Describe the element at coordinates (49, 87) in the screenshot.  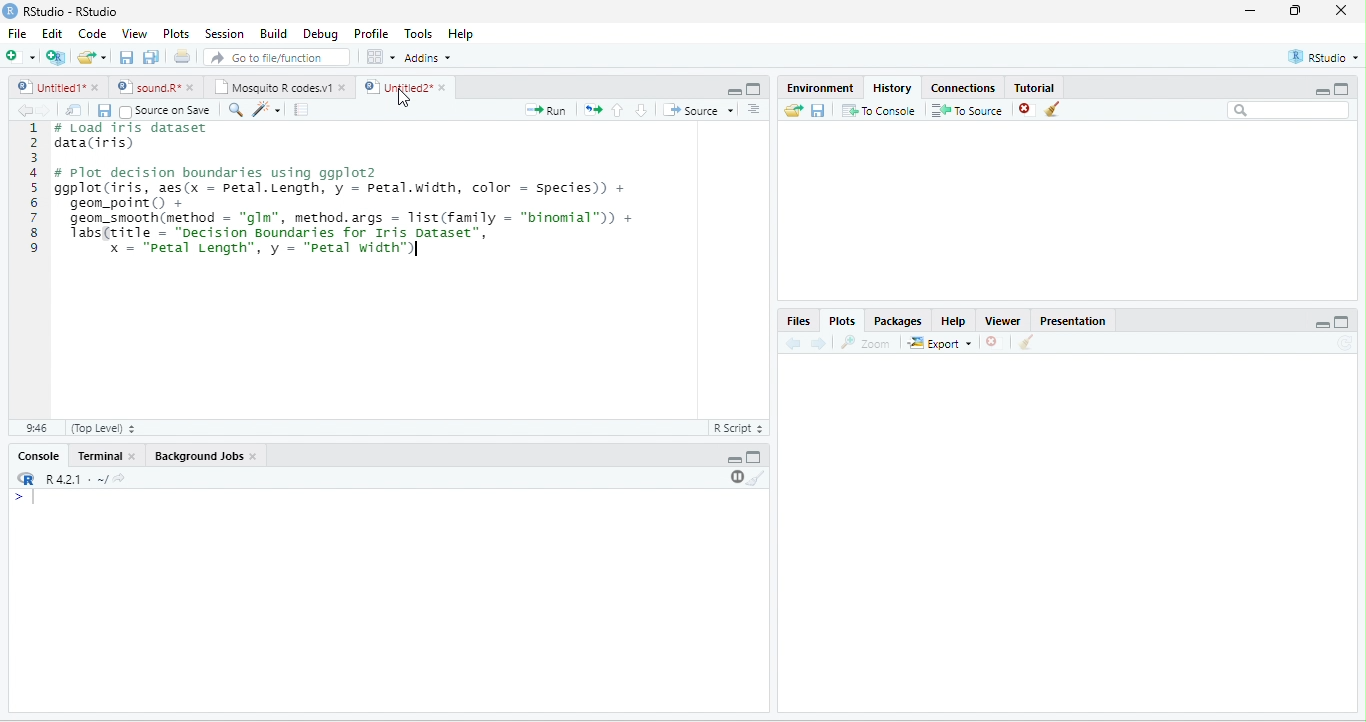
I see `Untitled` at that location.